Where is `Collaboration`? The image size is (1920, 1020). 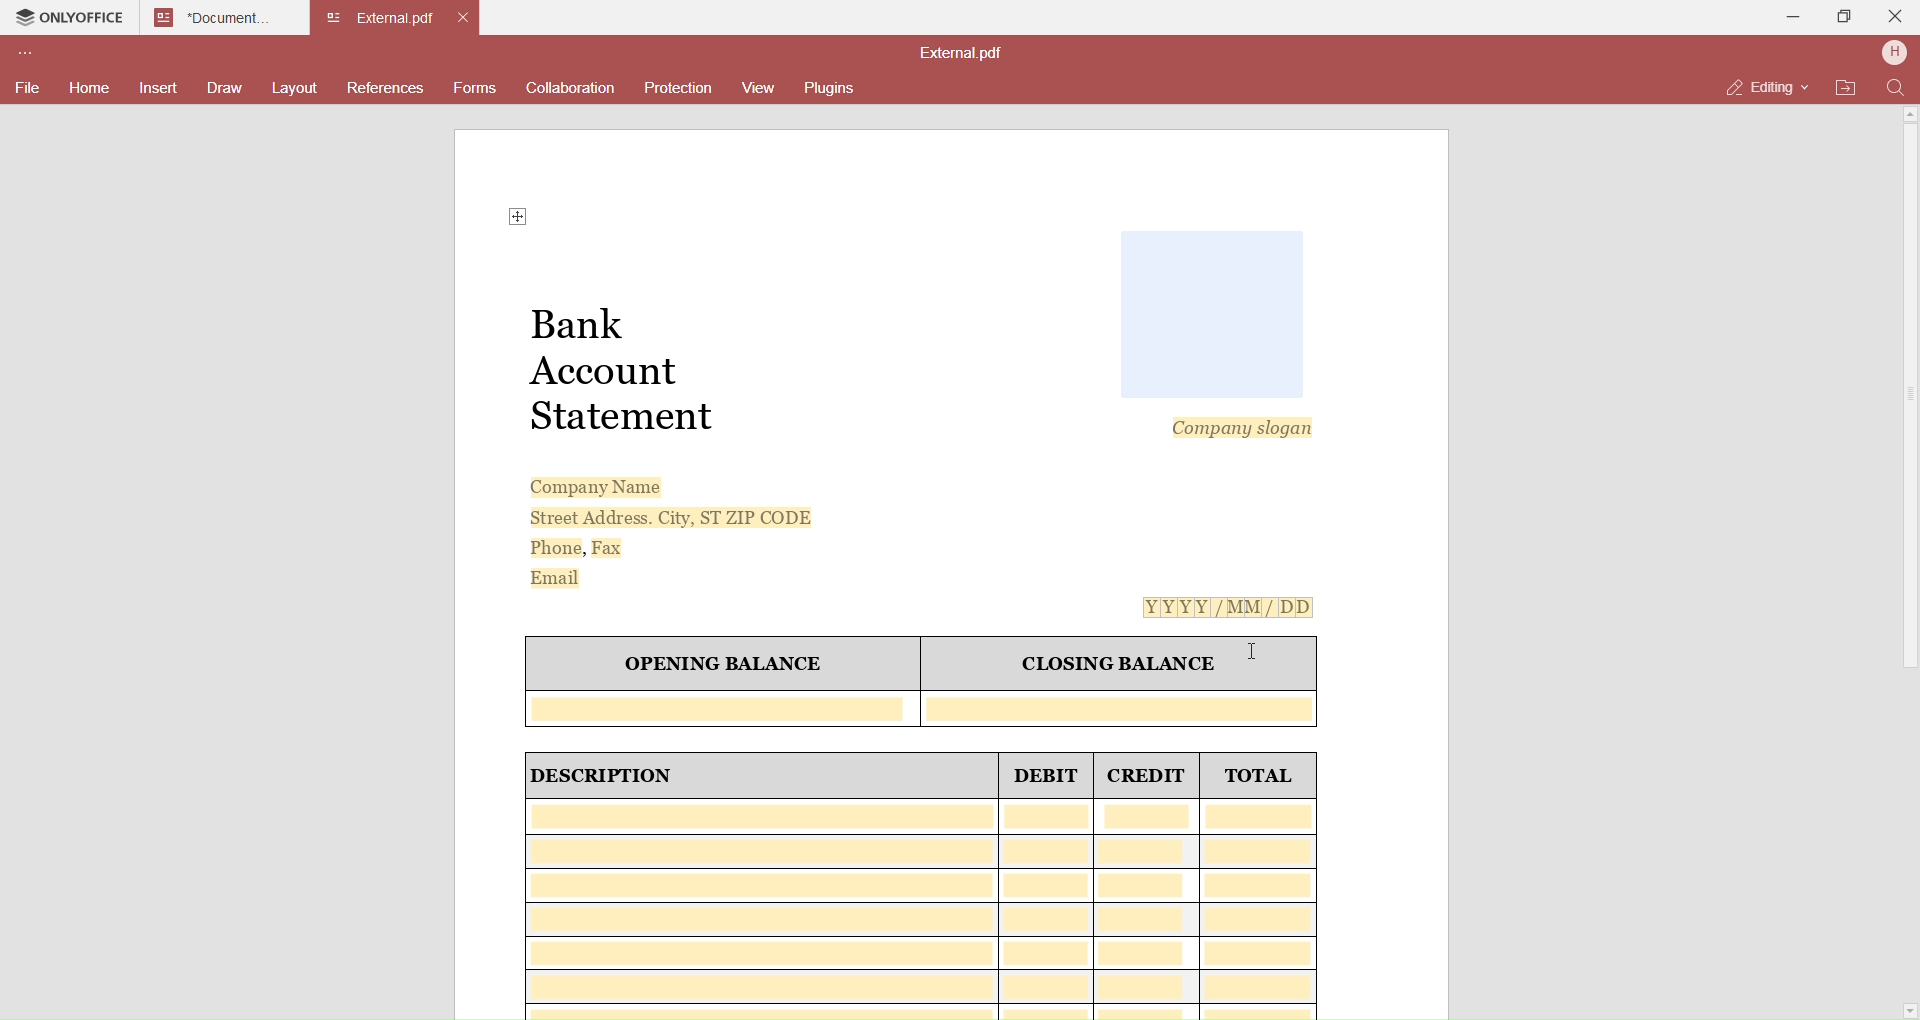 Collaboration is located at coordinates (573, 88).